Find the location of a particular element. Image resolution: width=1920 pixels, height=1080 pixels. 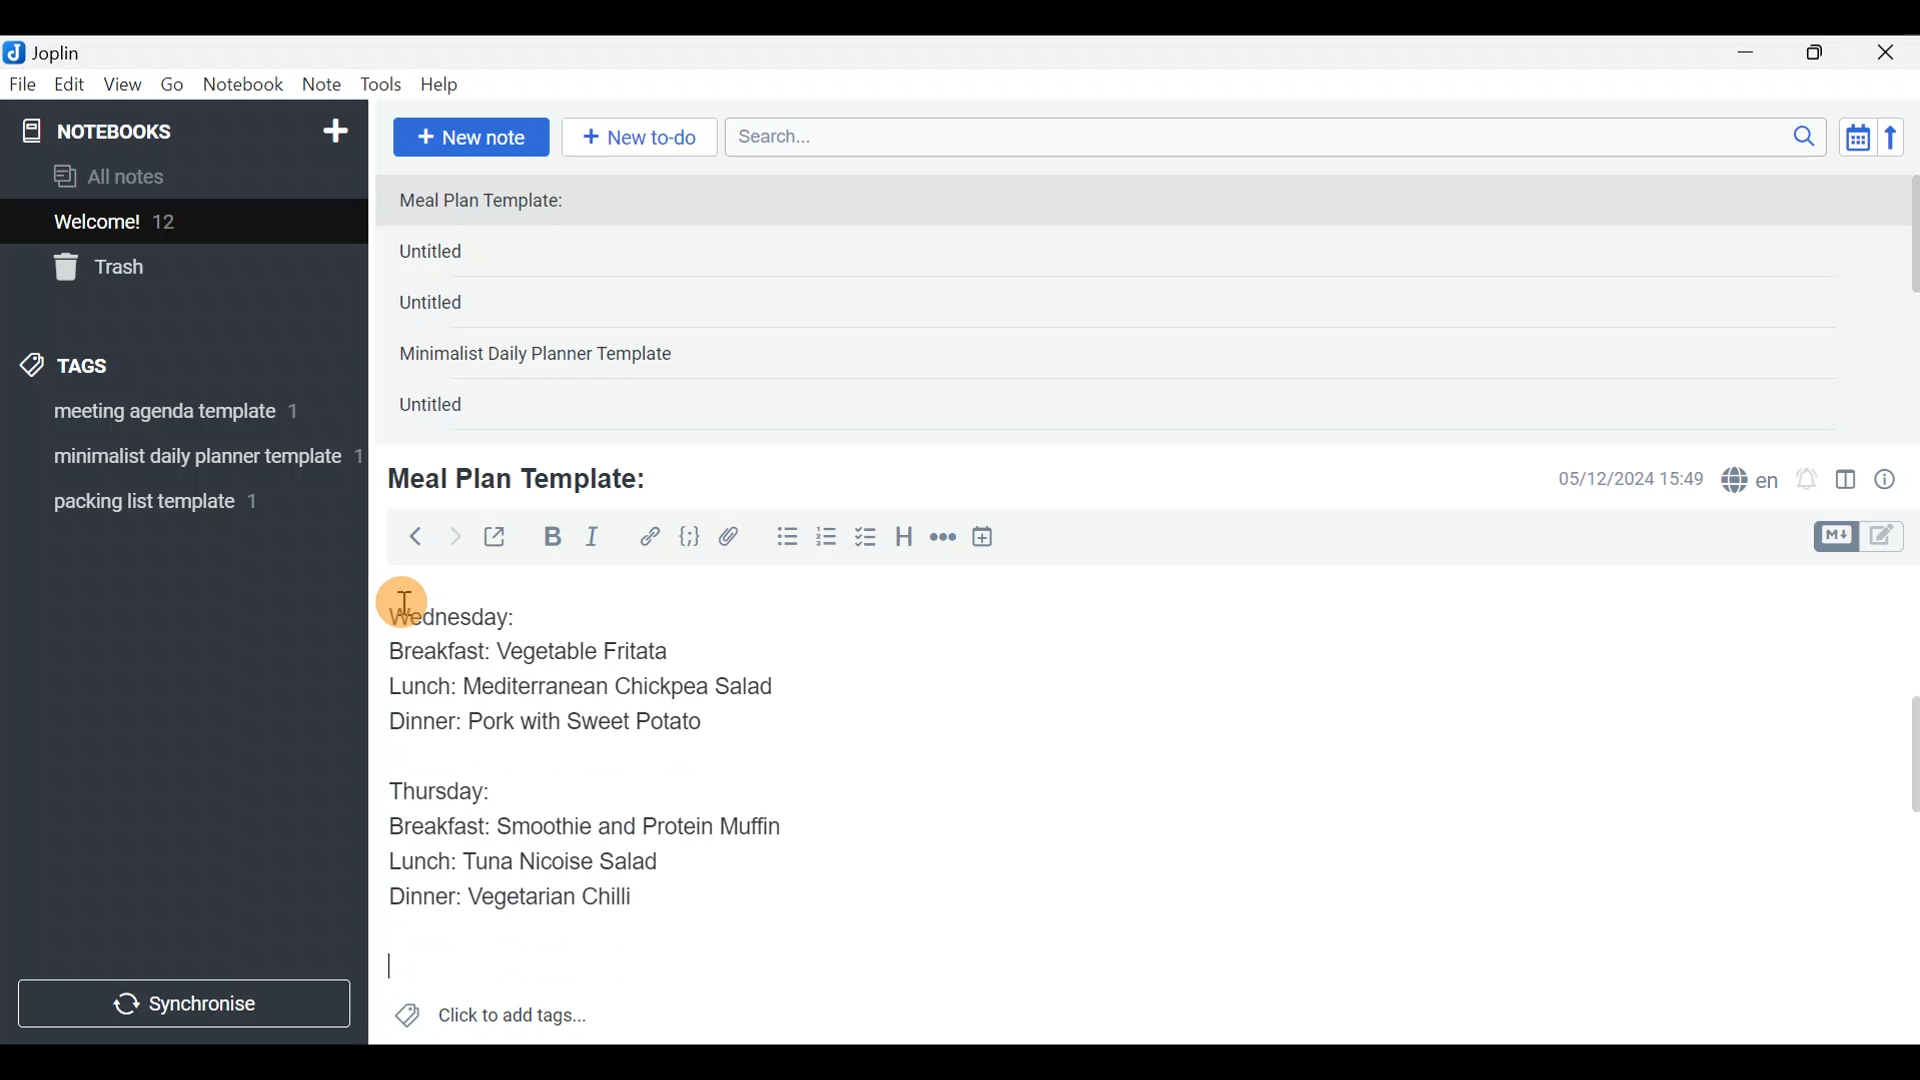

Trash is located at coordinates (172, 269).